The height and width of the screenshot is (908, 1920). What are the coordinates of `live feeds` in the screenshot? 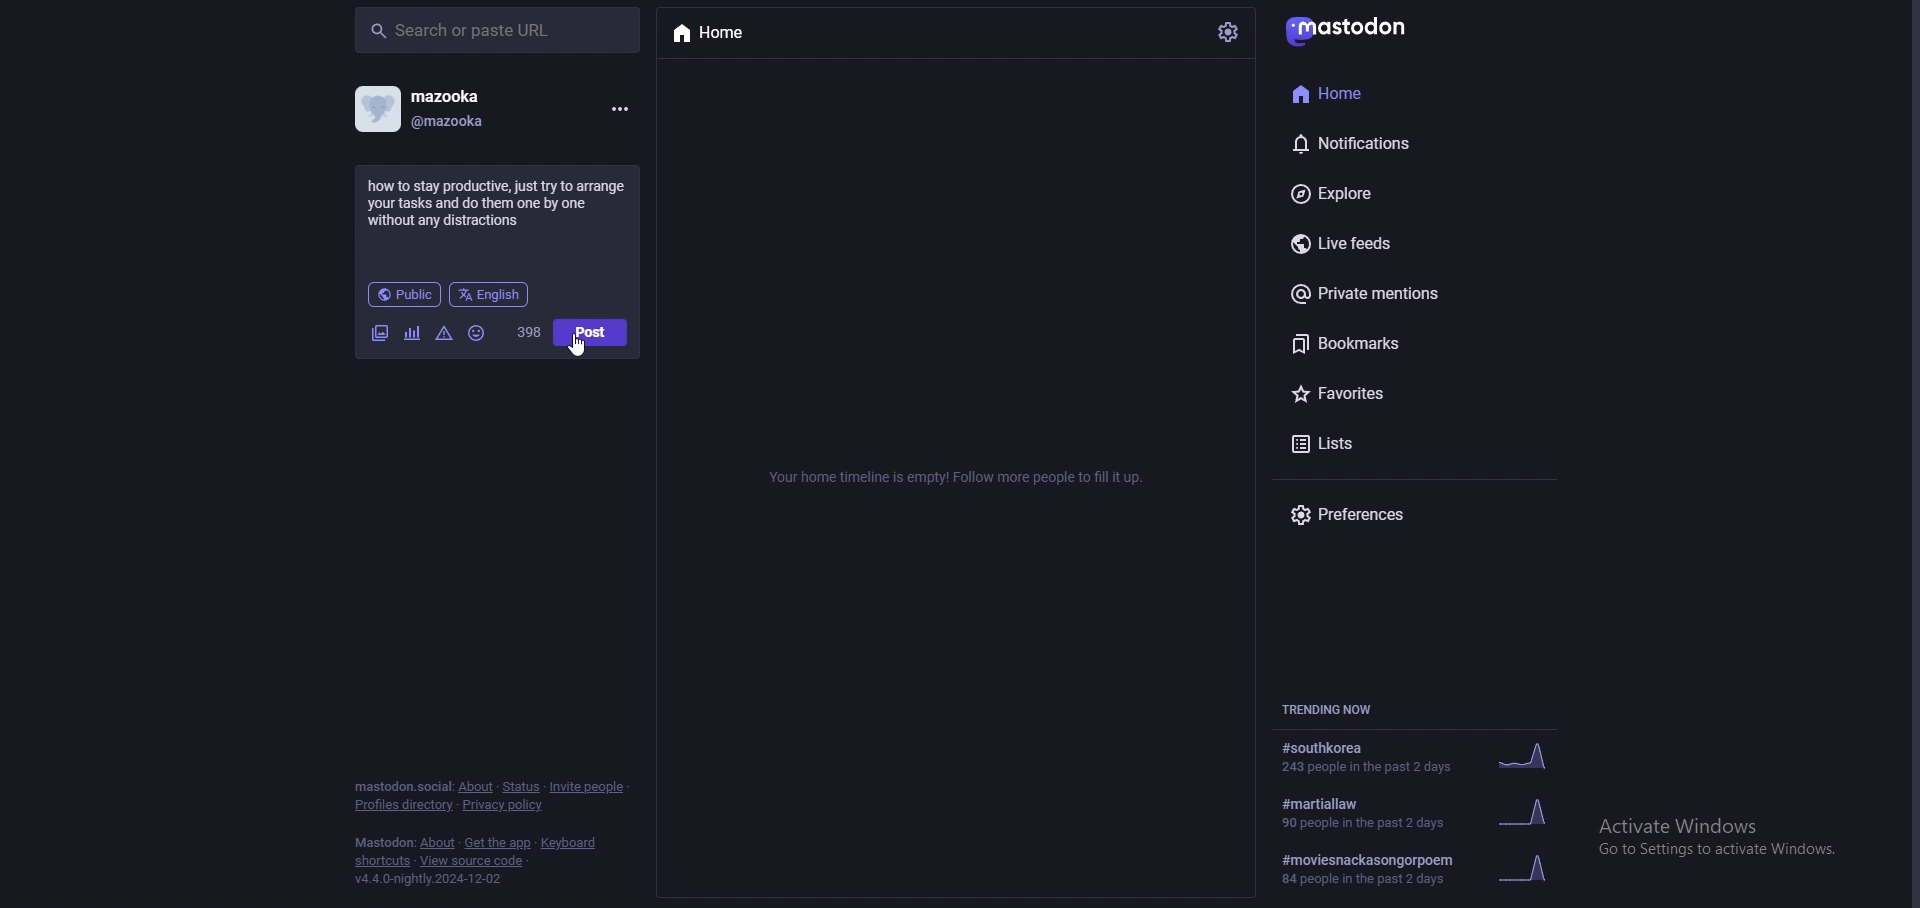 It's located at (1395, 243).